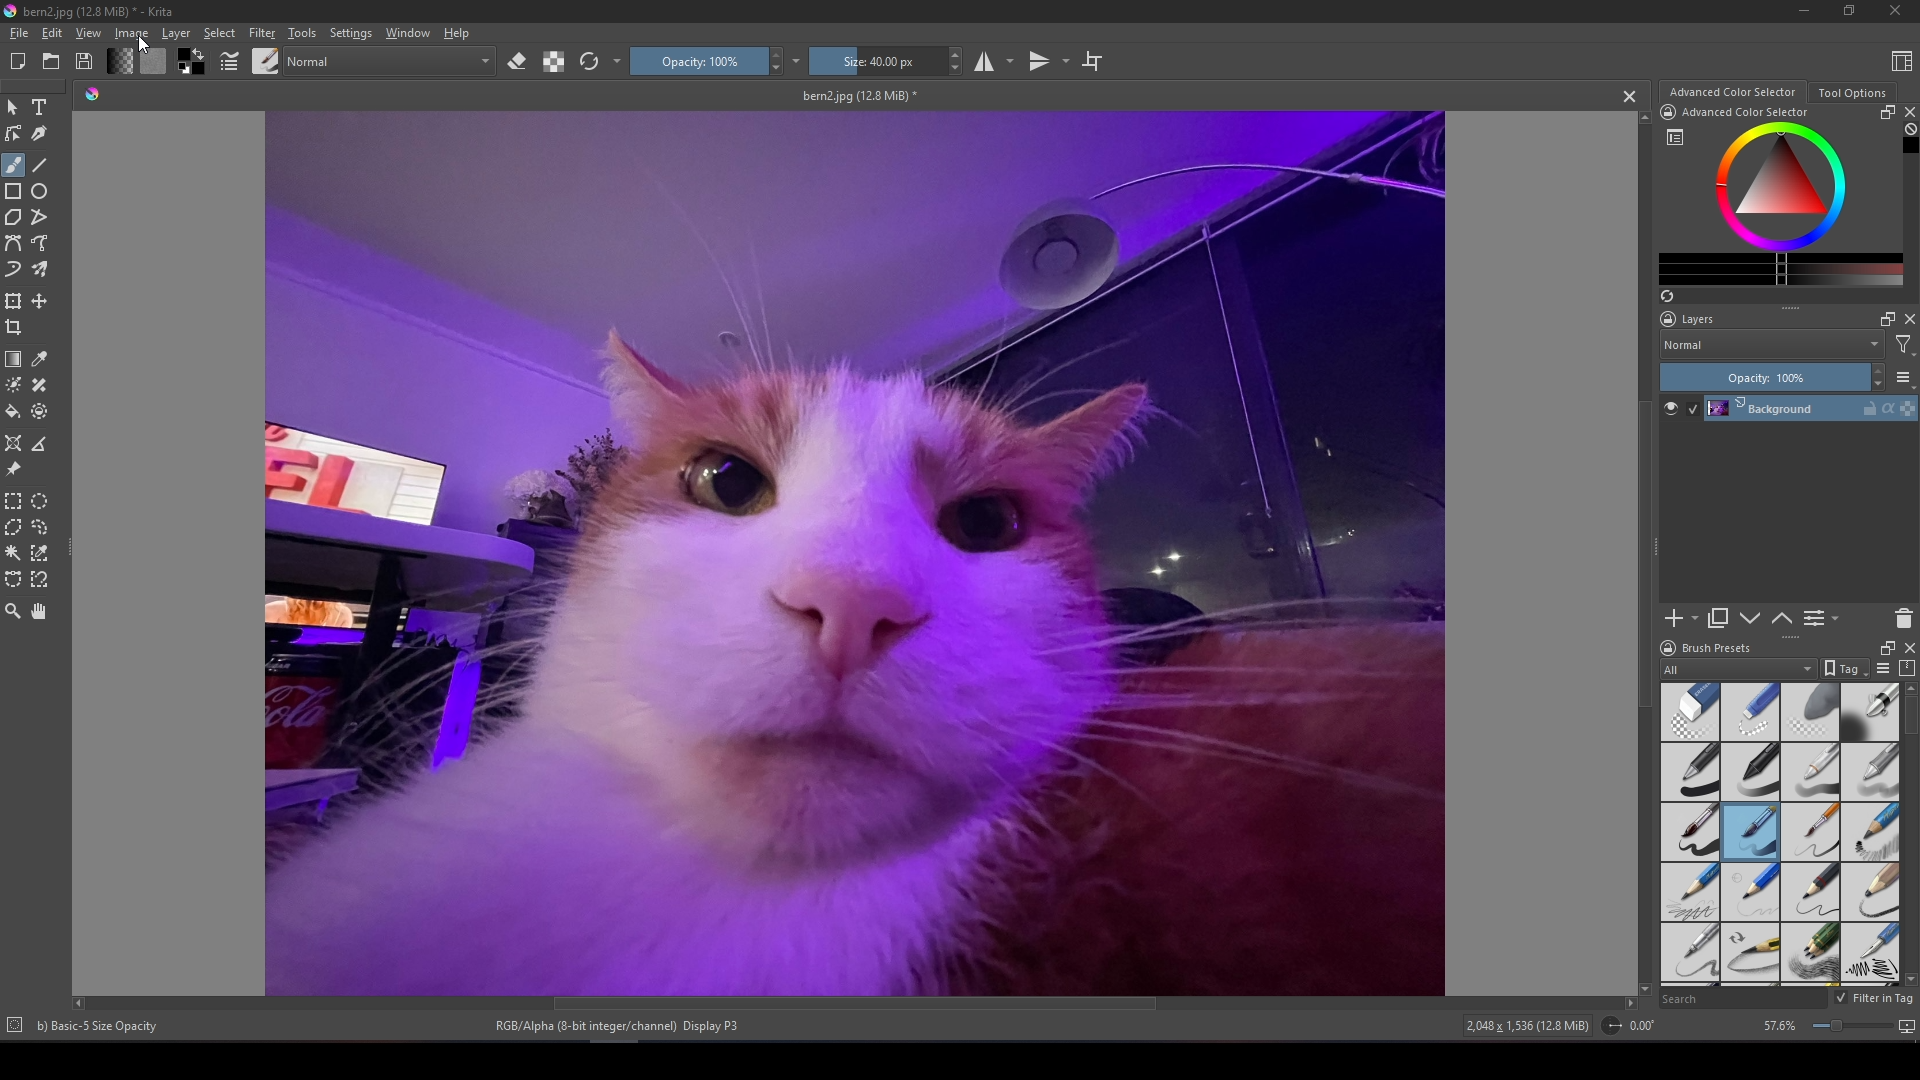 The image size is (1920, 1080). I want to click on Tools, so click(303, 33).